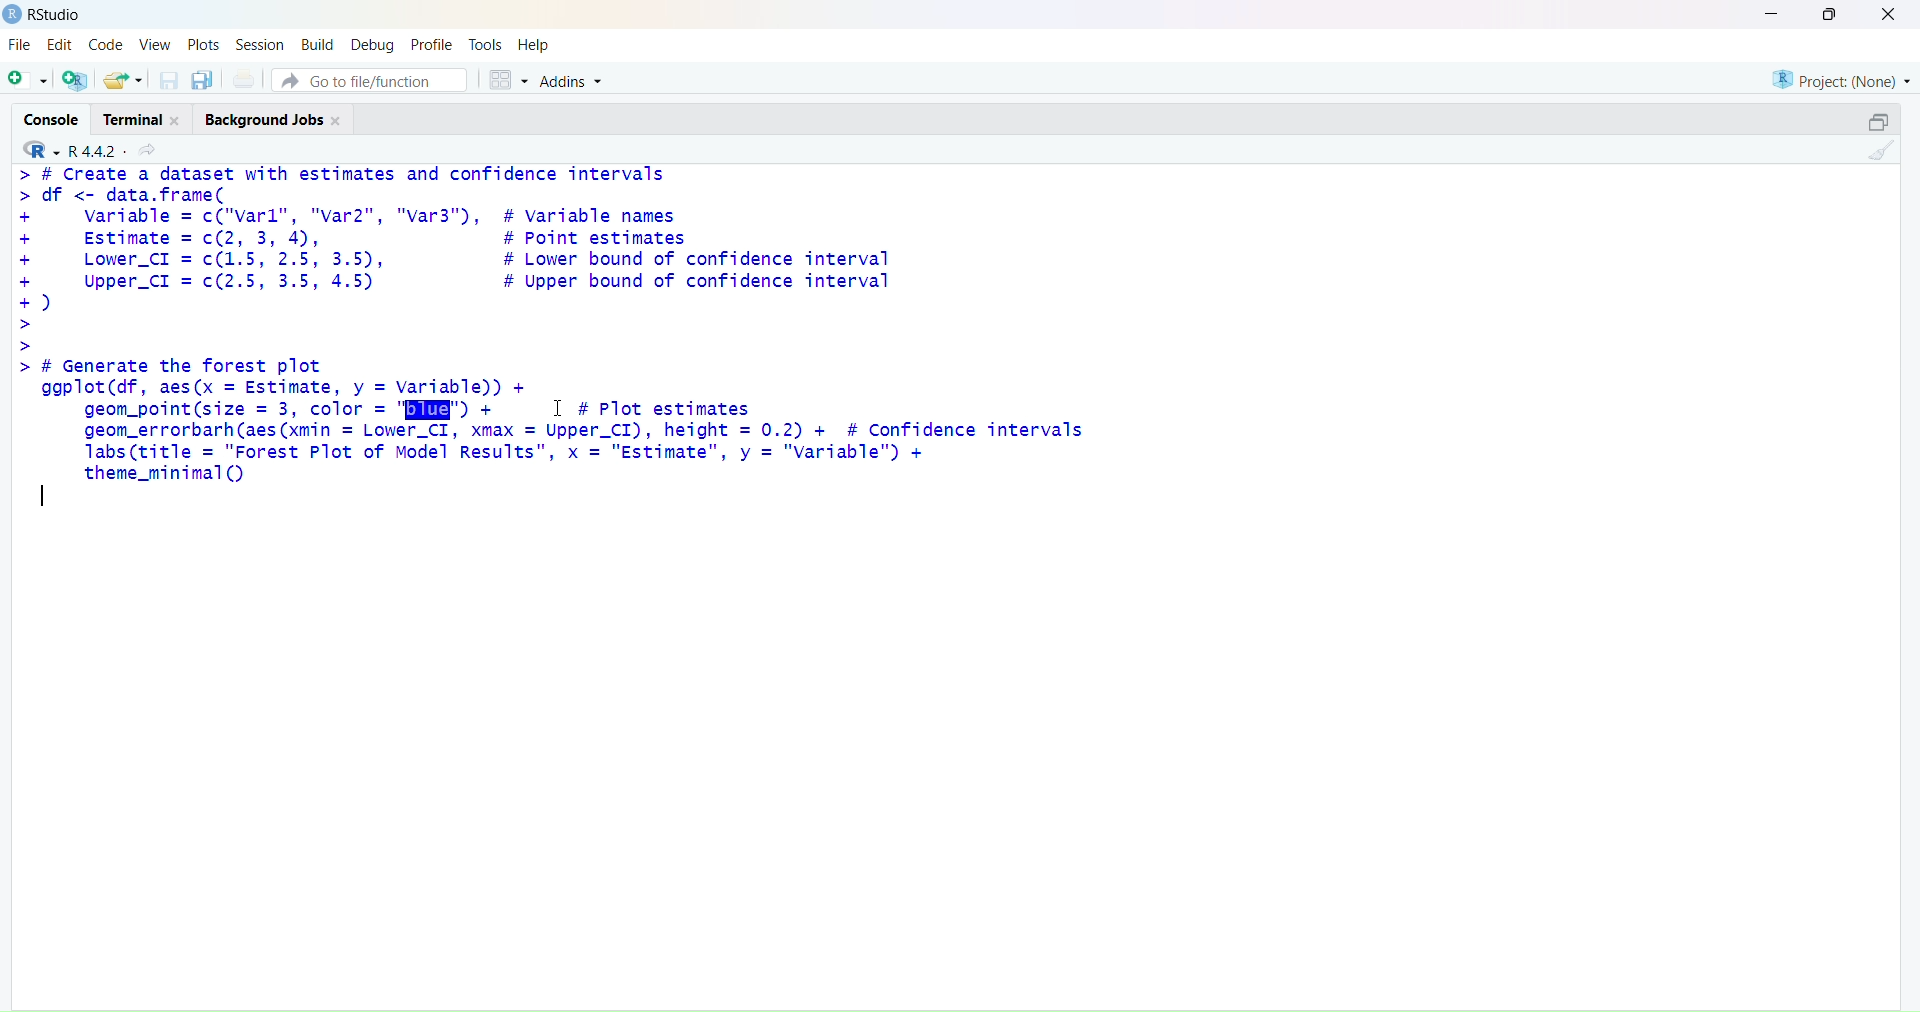  I want to click on File, so click(18, 45).